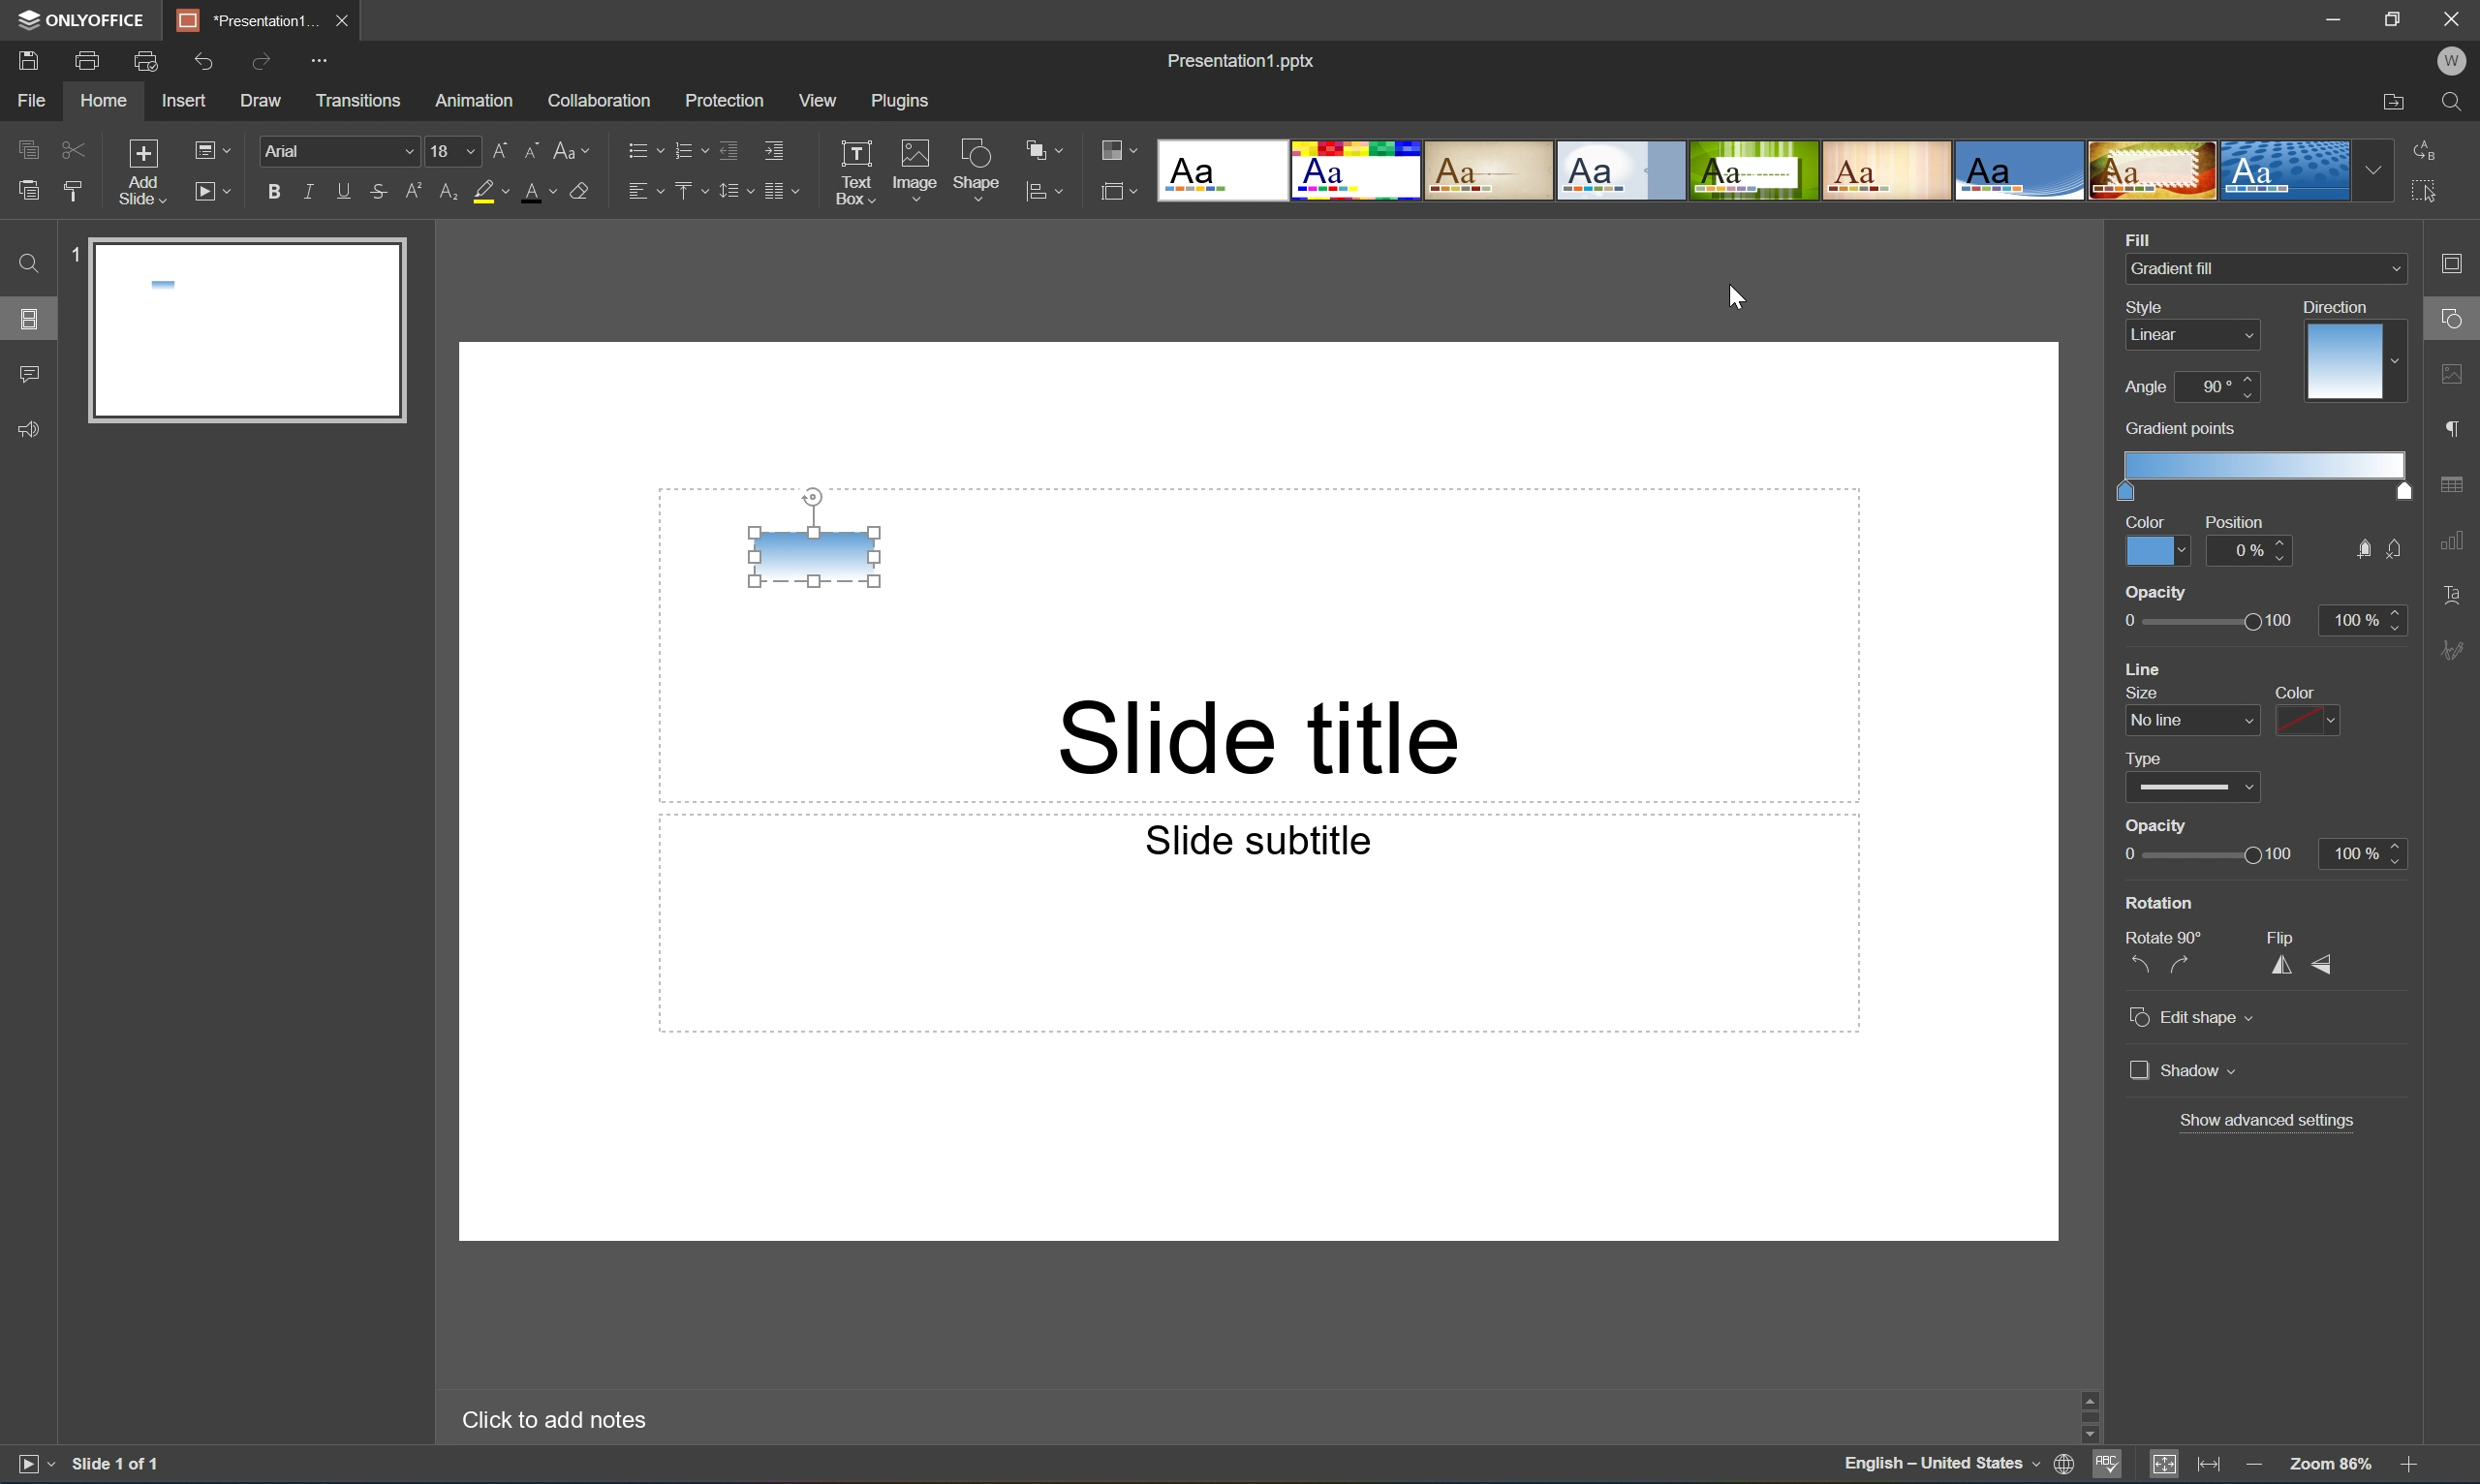 This screenshot has width=2480, height=1484. What do you see at coordinates (31, 100) in the screenshot?
I see `File` at bounding box center [31, 100].